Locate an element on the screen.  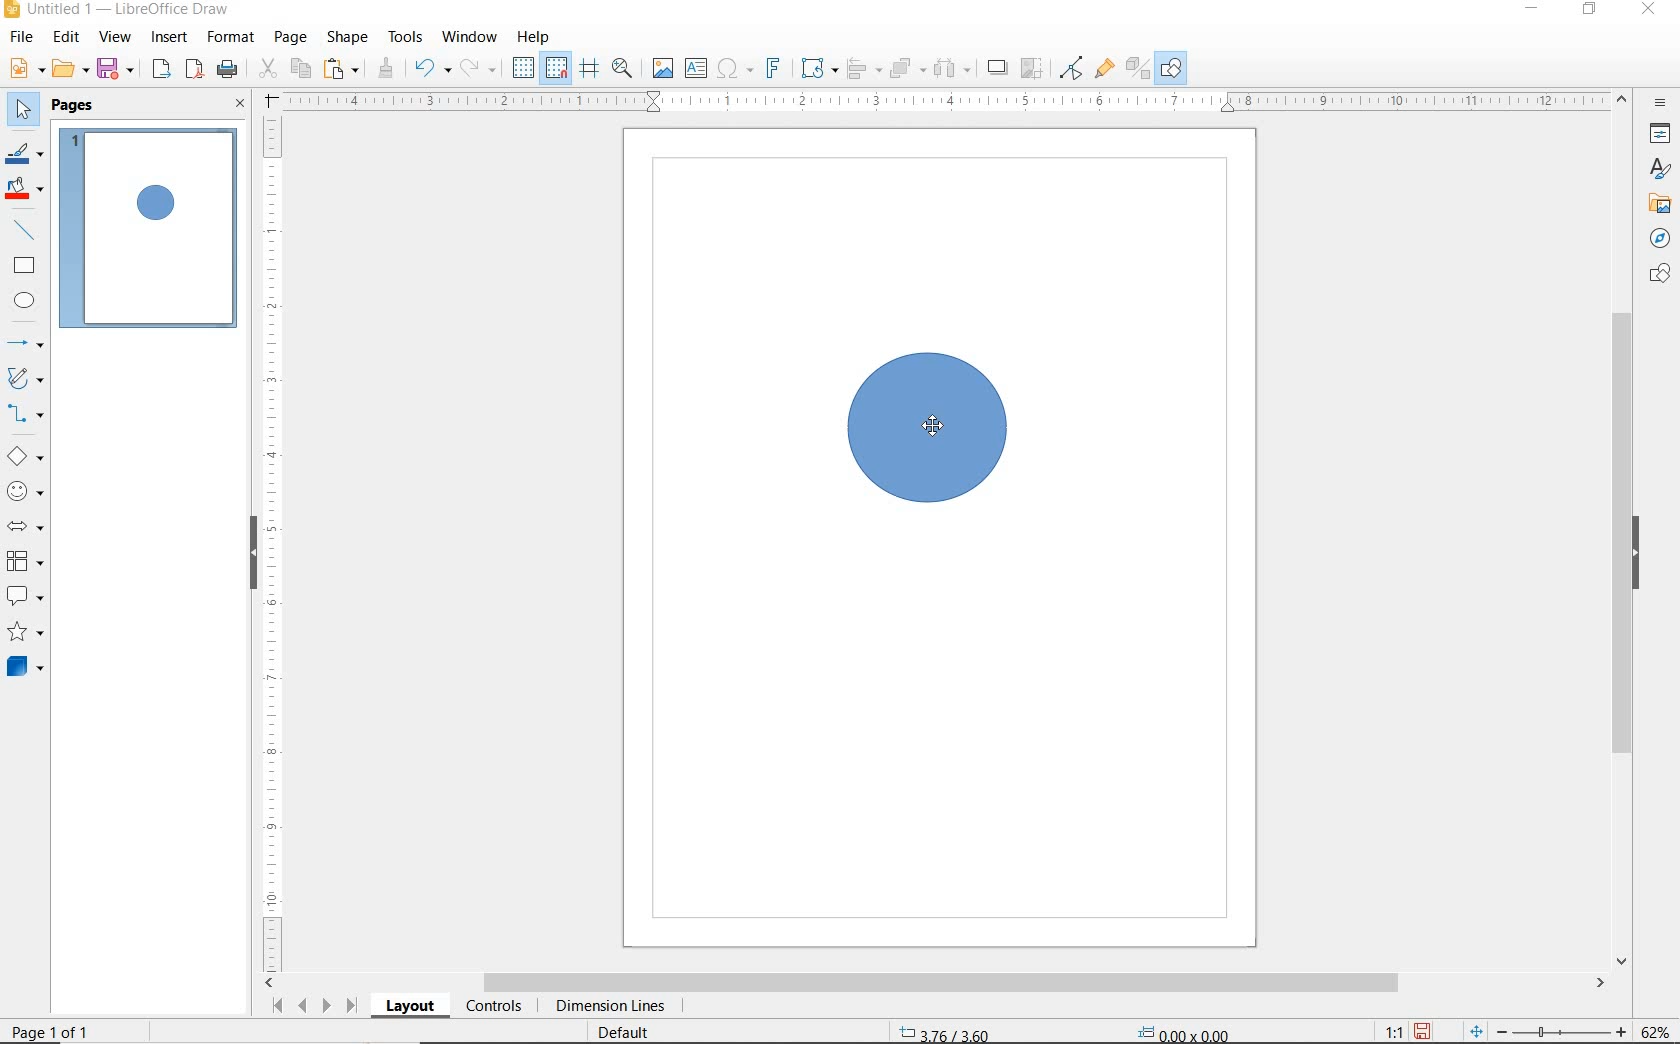
LINE COLOR is located at coordinates (27, 156).